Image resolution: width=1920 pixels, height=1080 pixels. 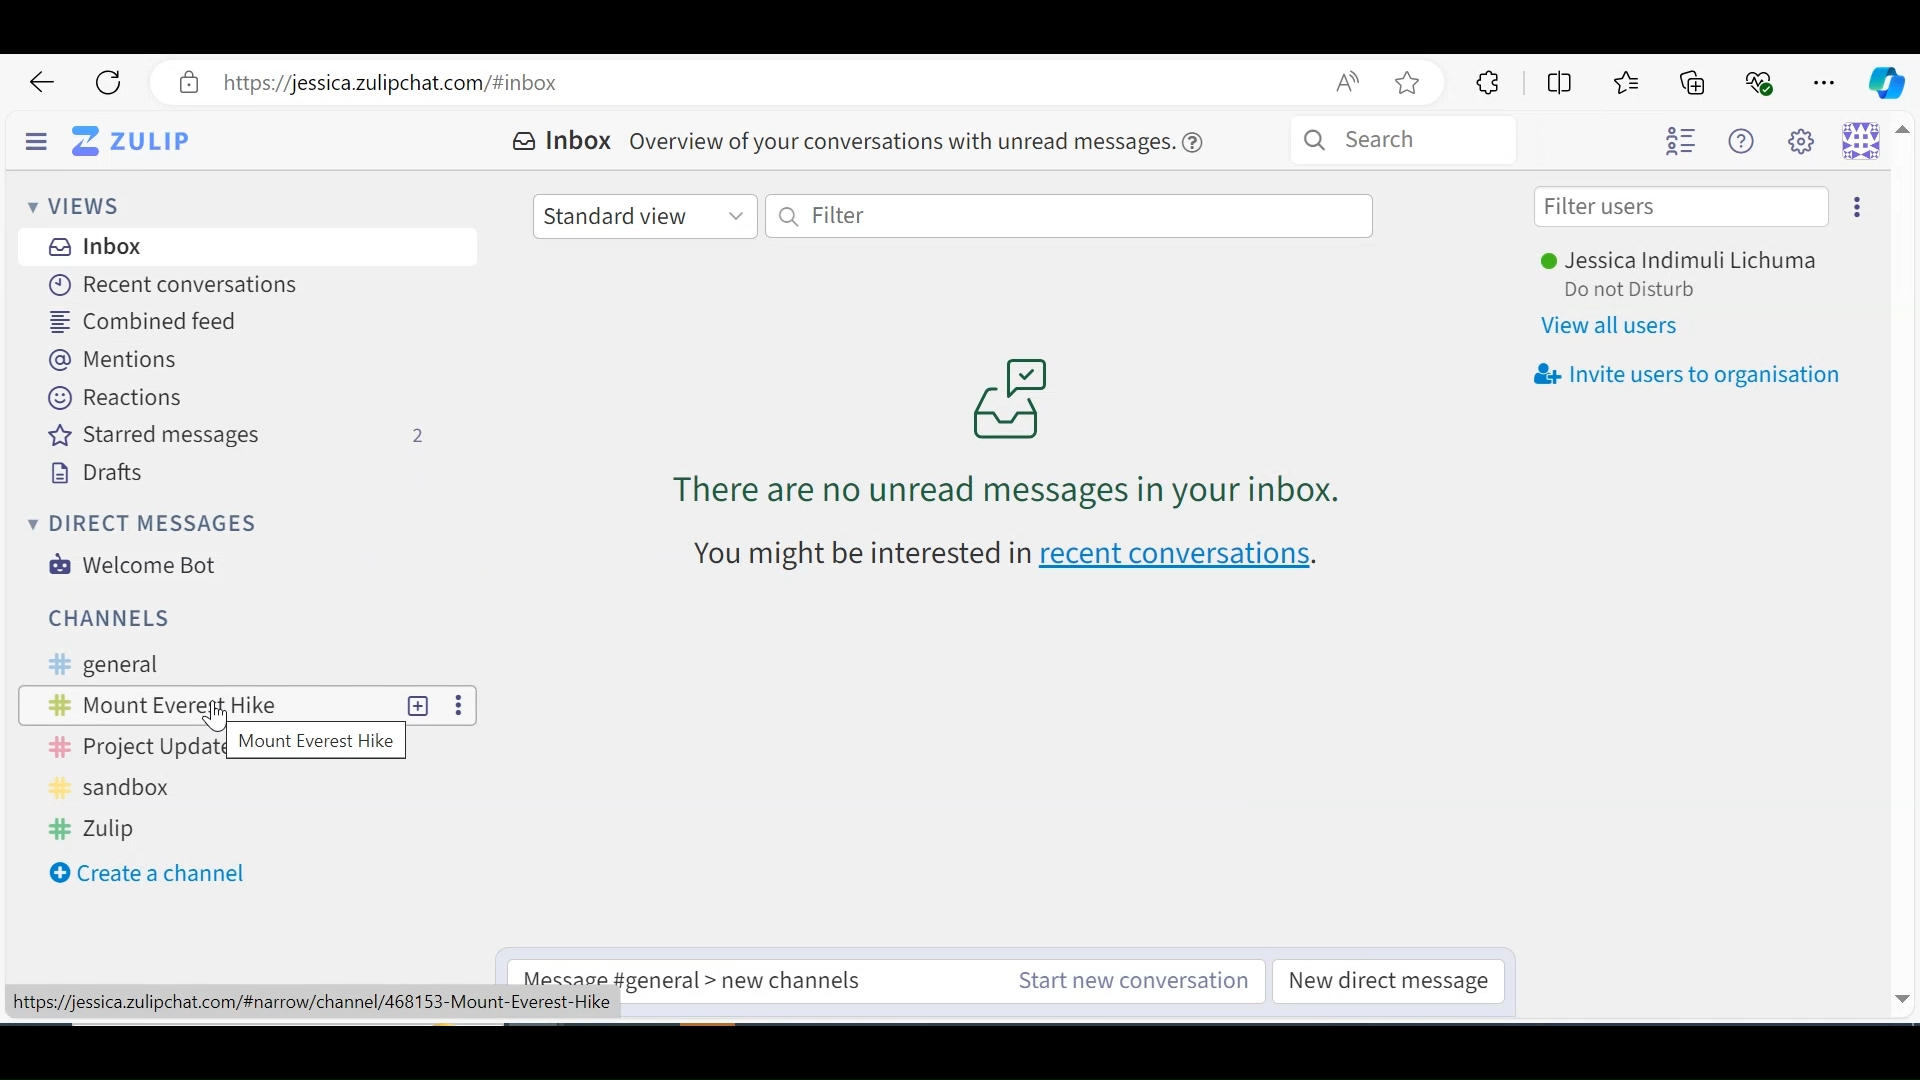 I want to click on Views, so click(x=73, y=204).